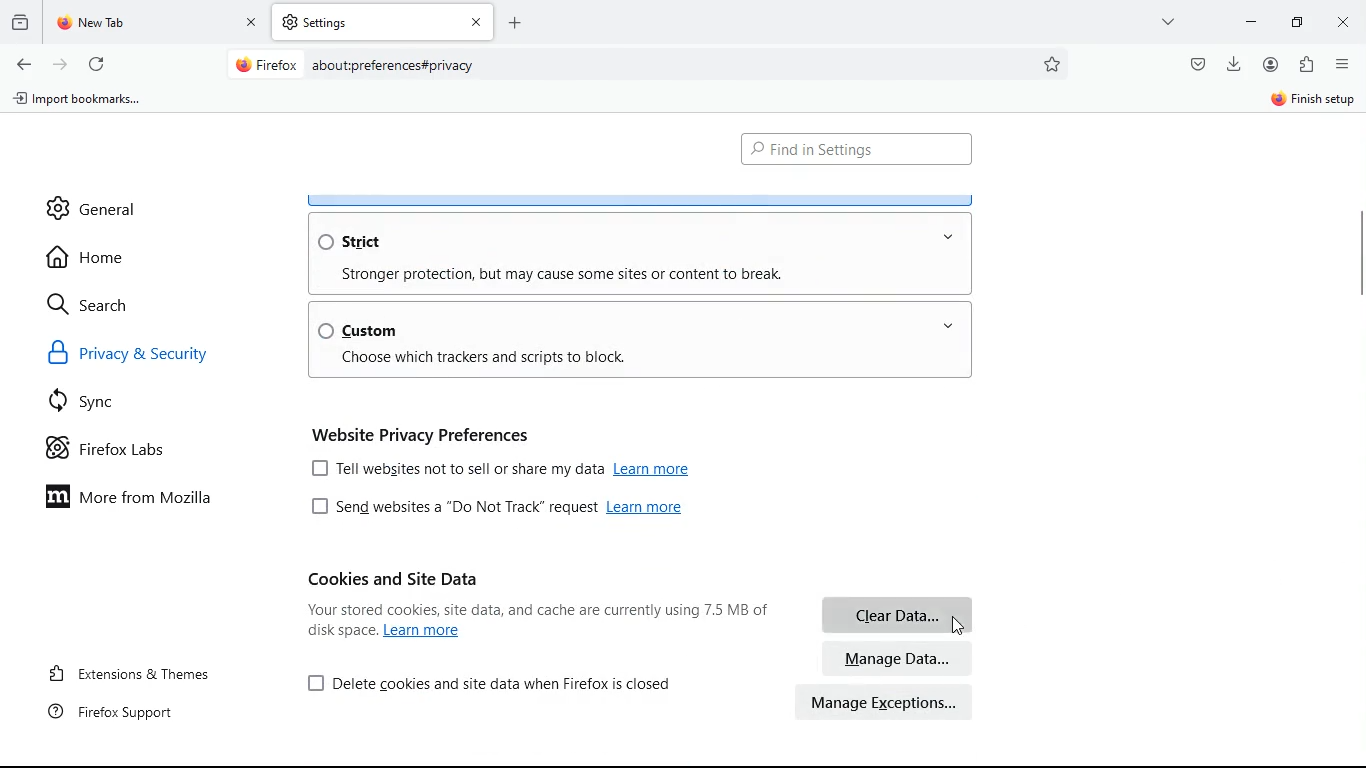  I want to click on manage exceptions, so click(886, 702).